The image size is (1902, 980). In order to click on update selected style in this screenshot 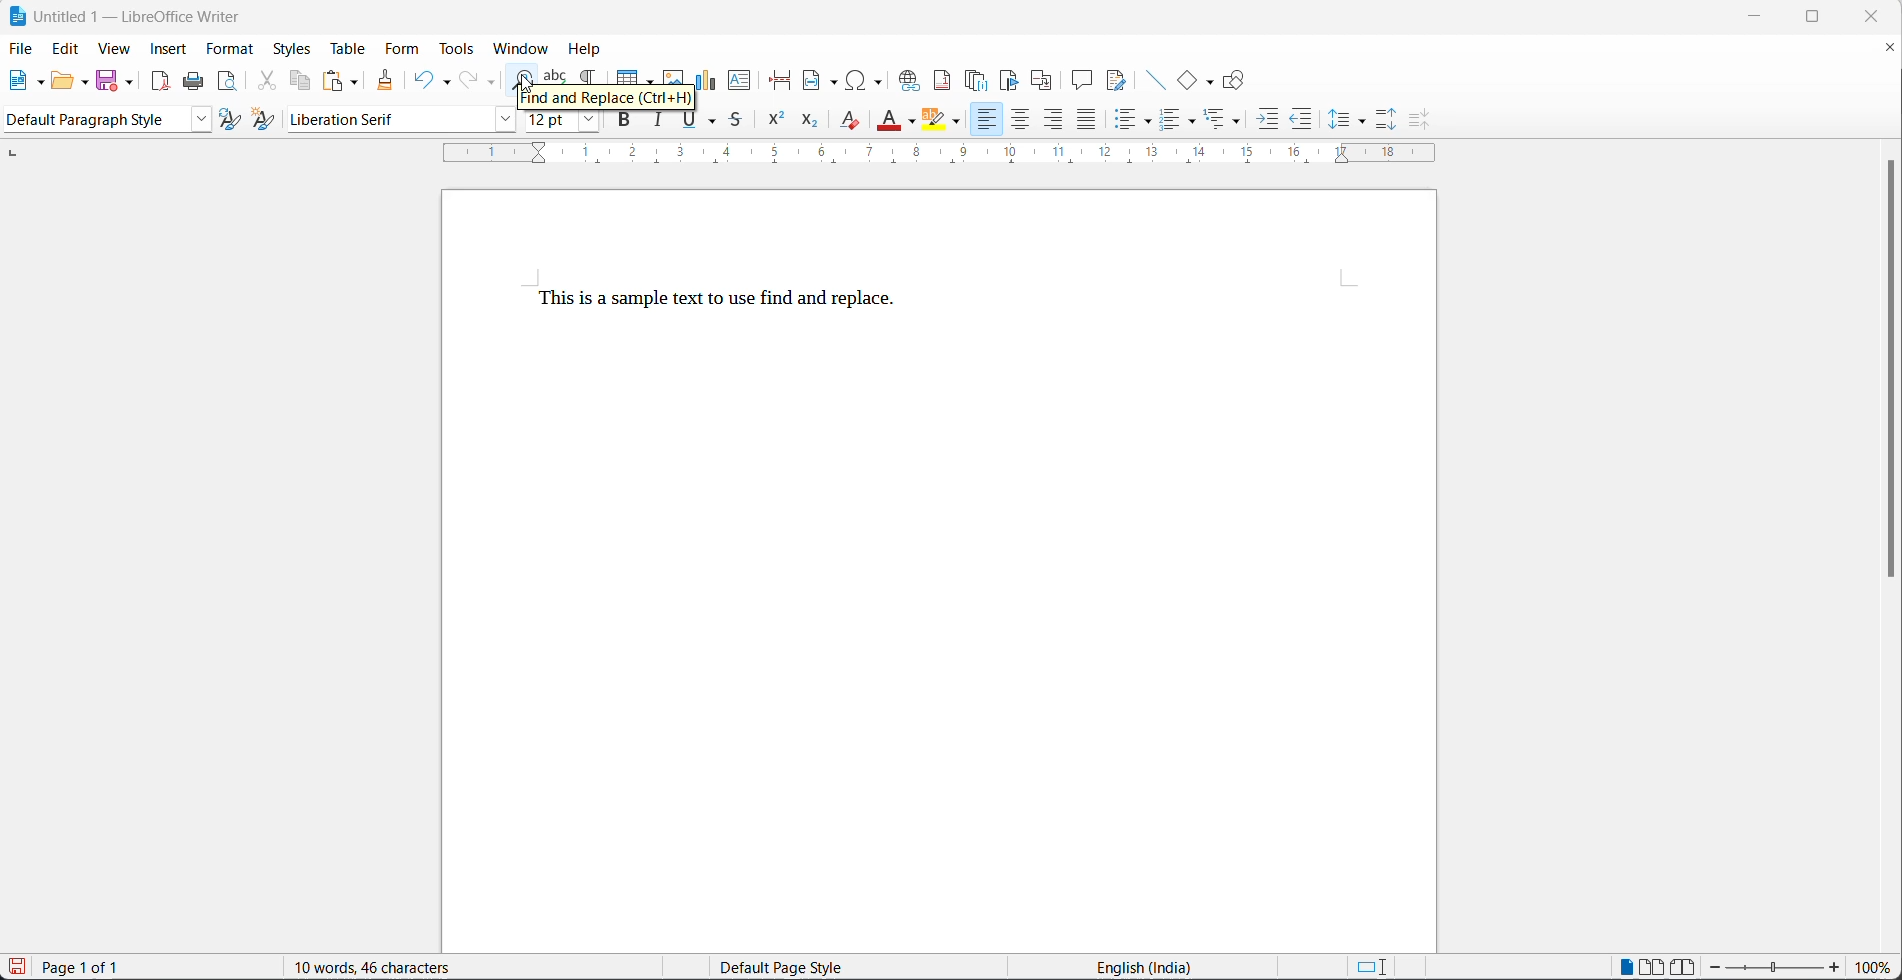, I will do `click(231, 120)`.